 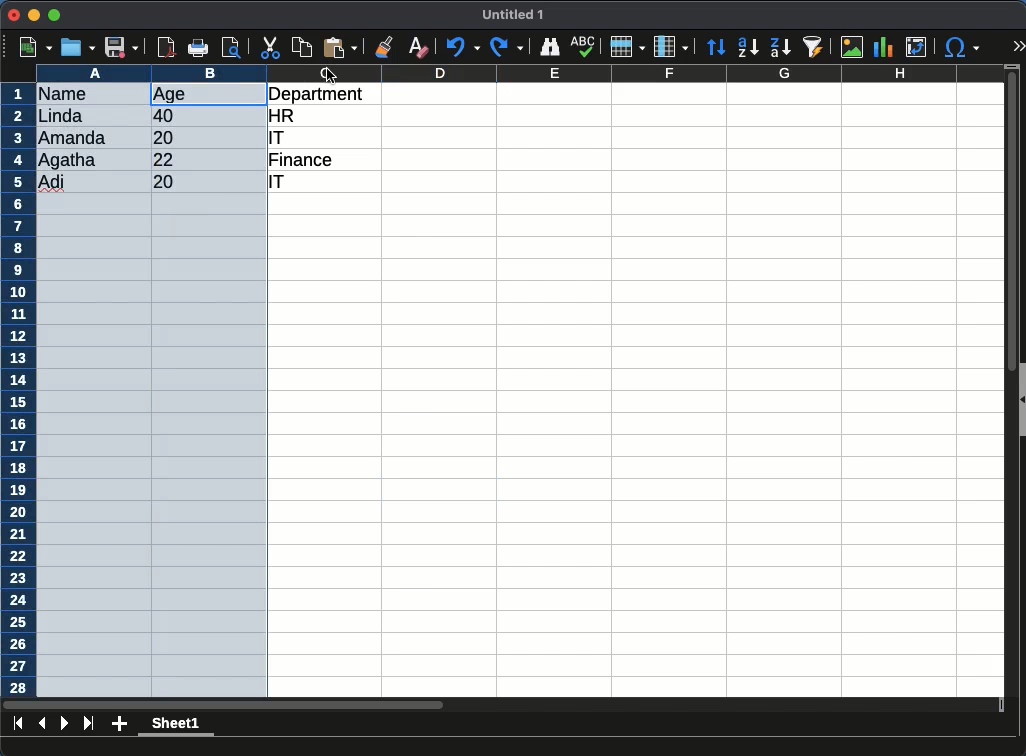 What do you see at coordinates (418, 46) in the screenshot?
I see `clear formatting` at bounding box center [418, 46].